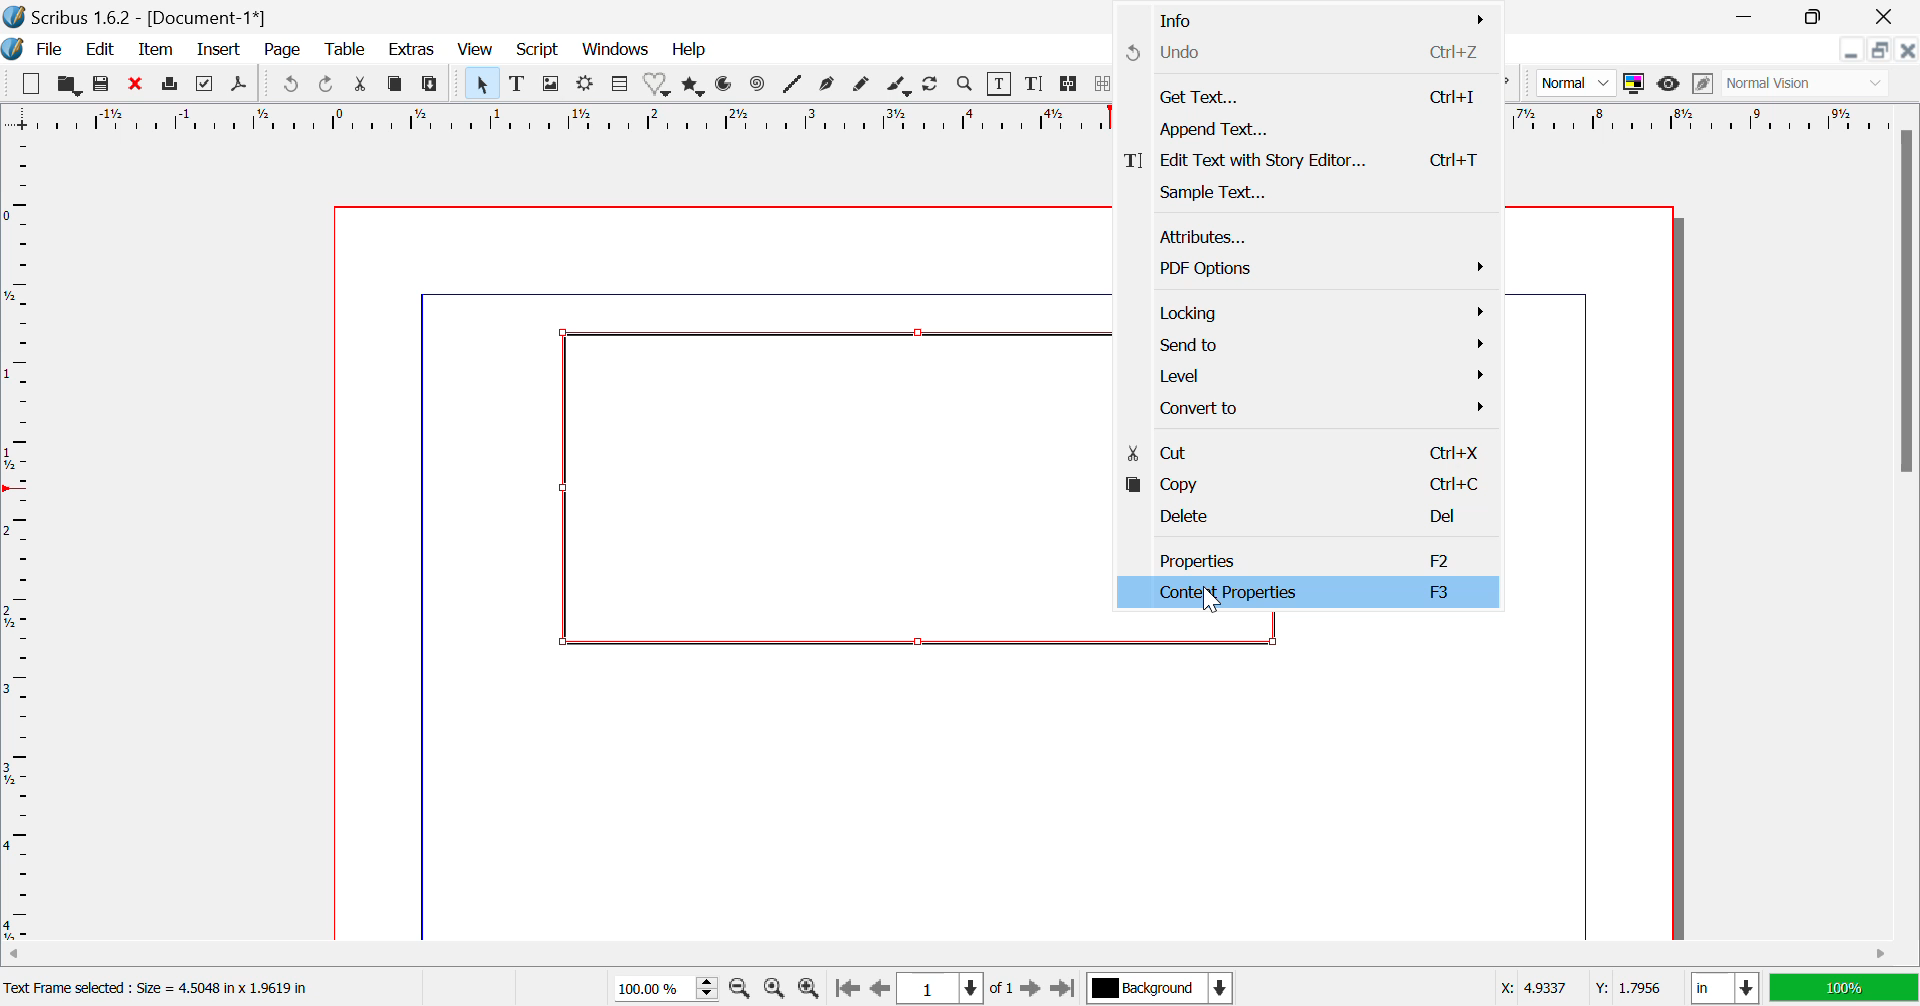  What do you see at coordinates (756, 88) in the screenshot?
I see `Spiral` at bounding box center [756, 88].